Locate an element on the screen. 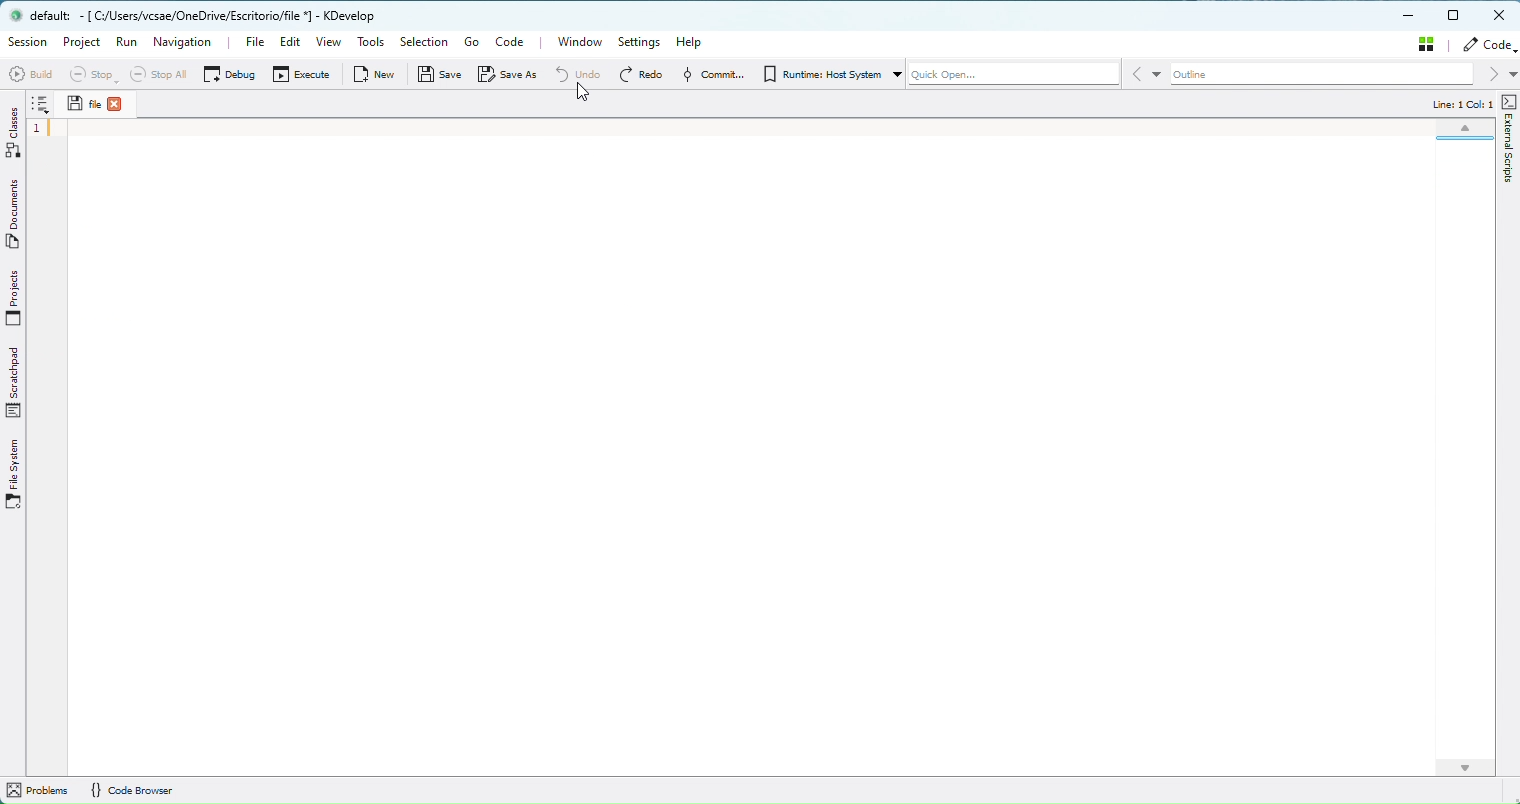 The image size is (1520, 804). cursor is located at coordinates (585, 100).